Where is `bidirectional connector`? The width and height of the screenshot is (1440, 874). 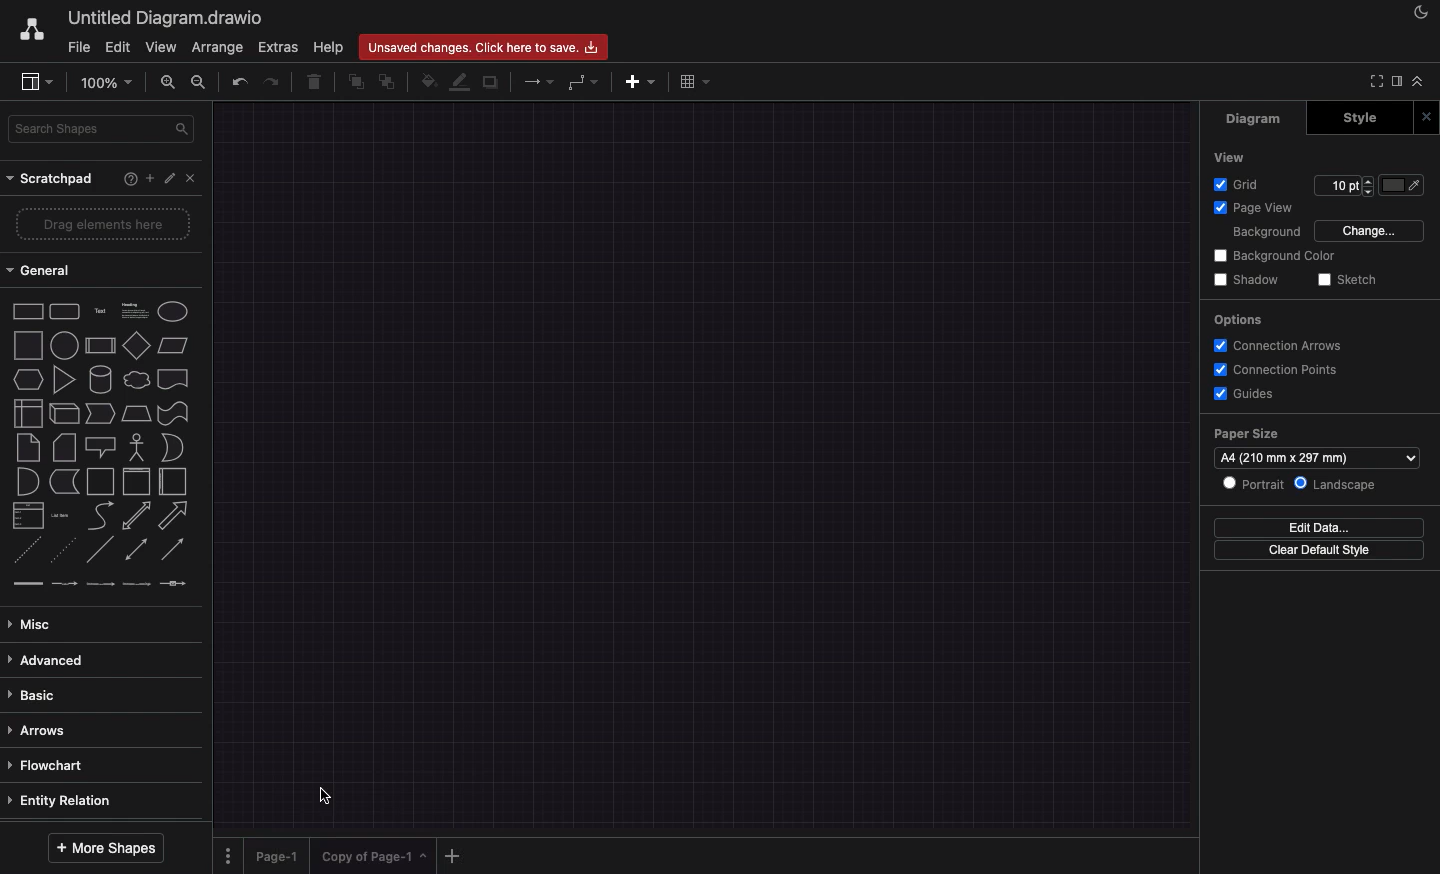 bidirectional connector is located at coordinates (138, 548).